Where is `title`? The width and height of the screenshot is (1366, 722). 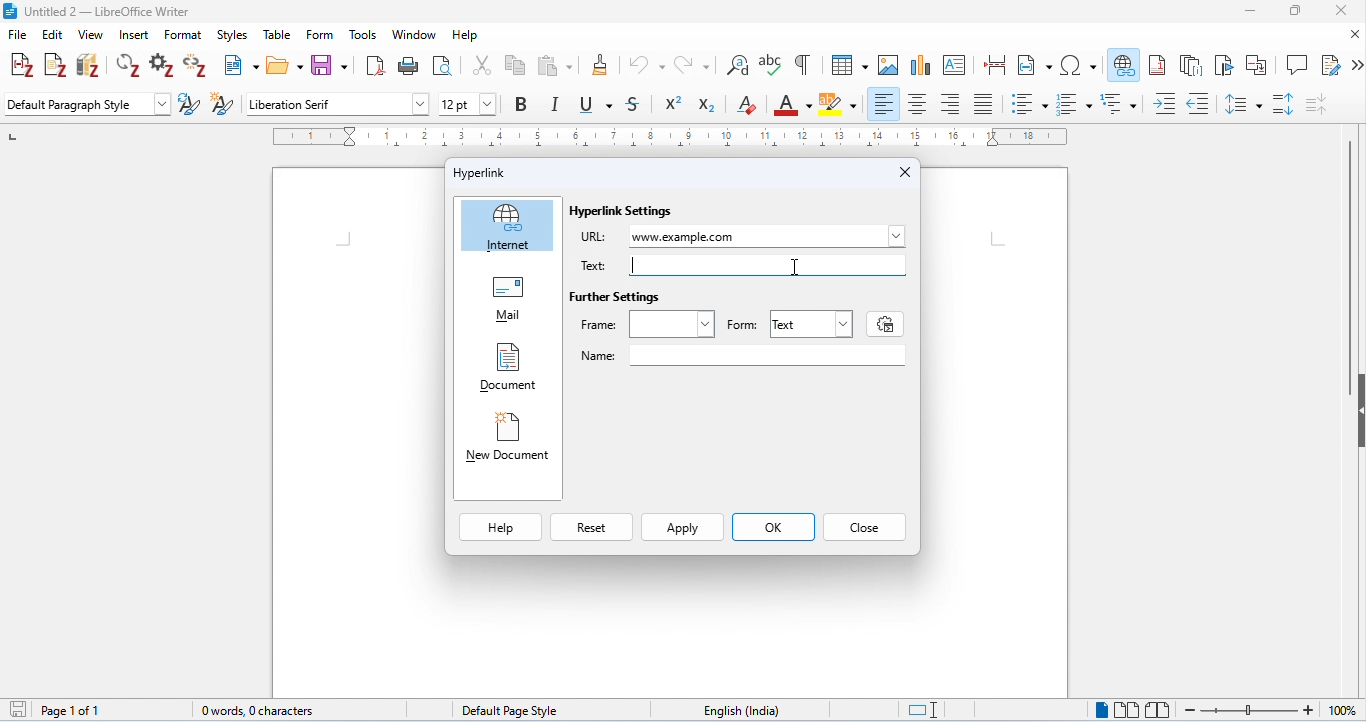
title is located at coordinates (98, 12).